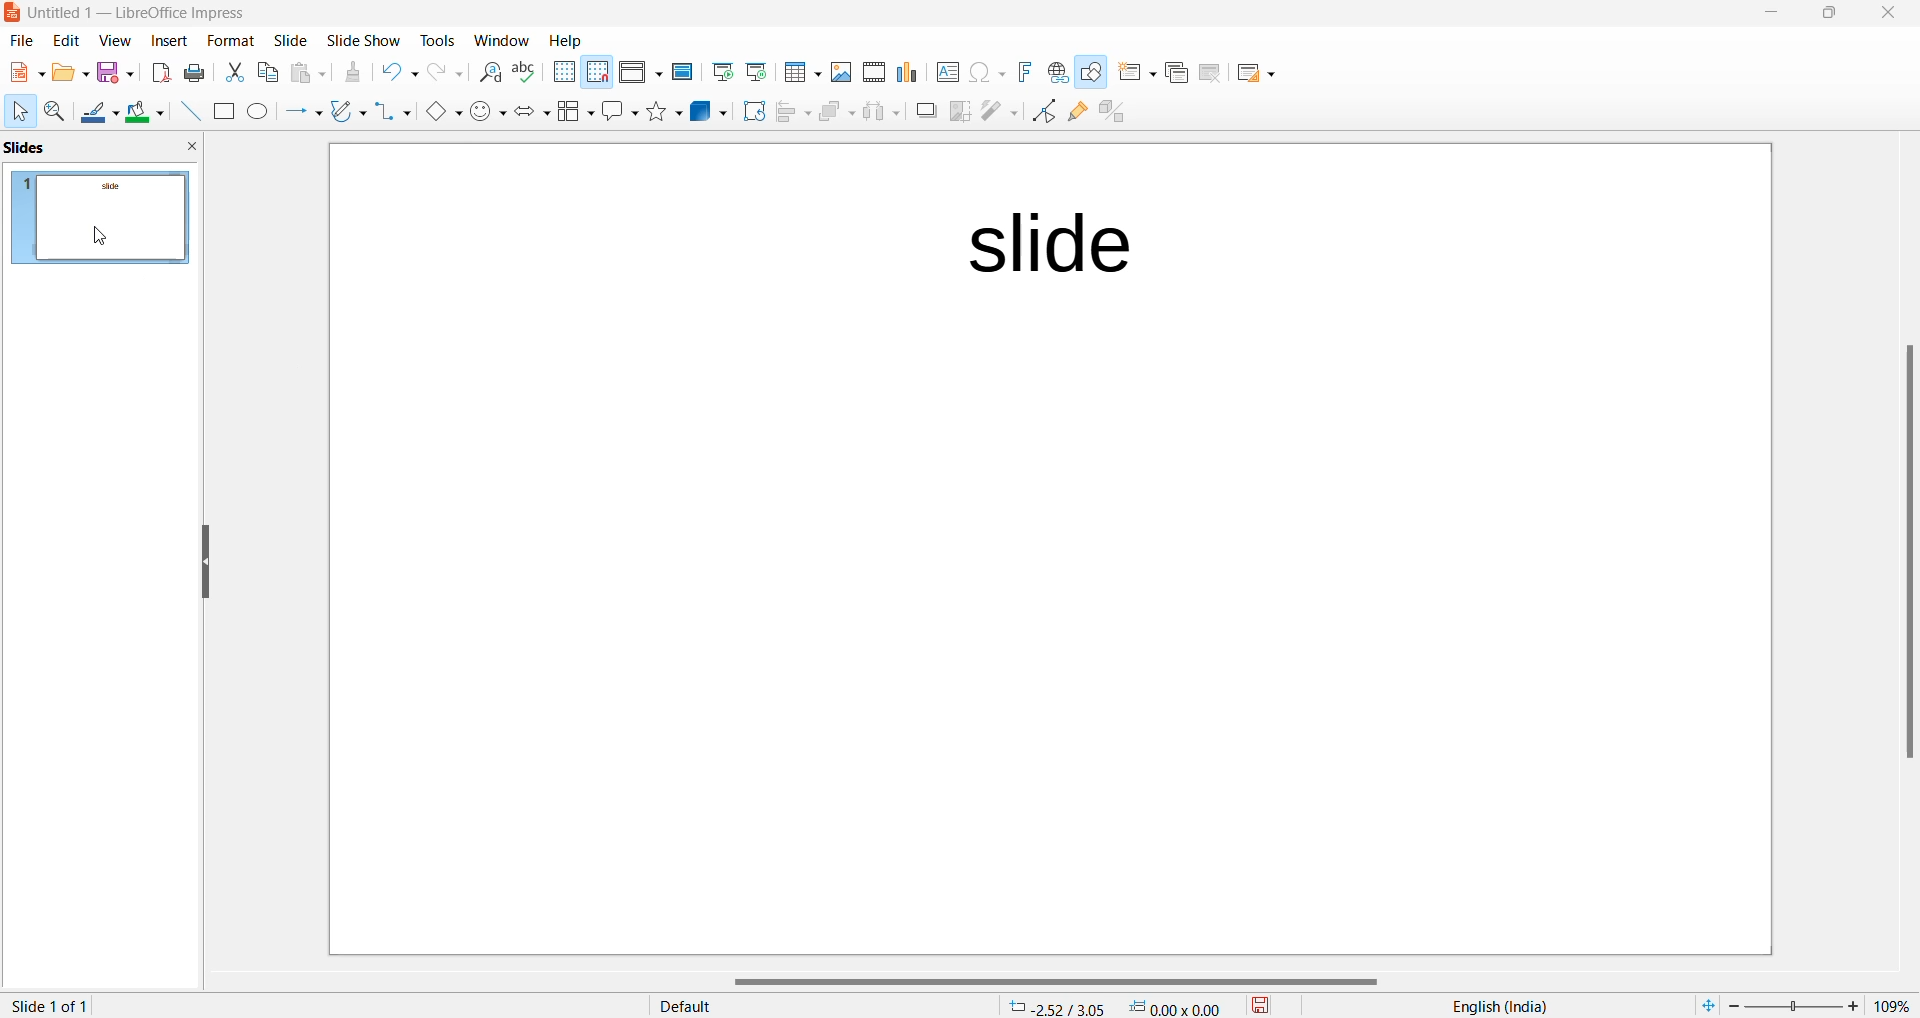 Image resolution: width=1920 pixels, height=1018 pixels. Describe the element at coordinates (721, 72) in the screenshot. I see `start from first slide` at that location.